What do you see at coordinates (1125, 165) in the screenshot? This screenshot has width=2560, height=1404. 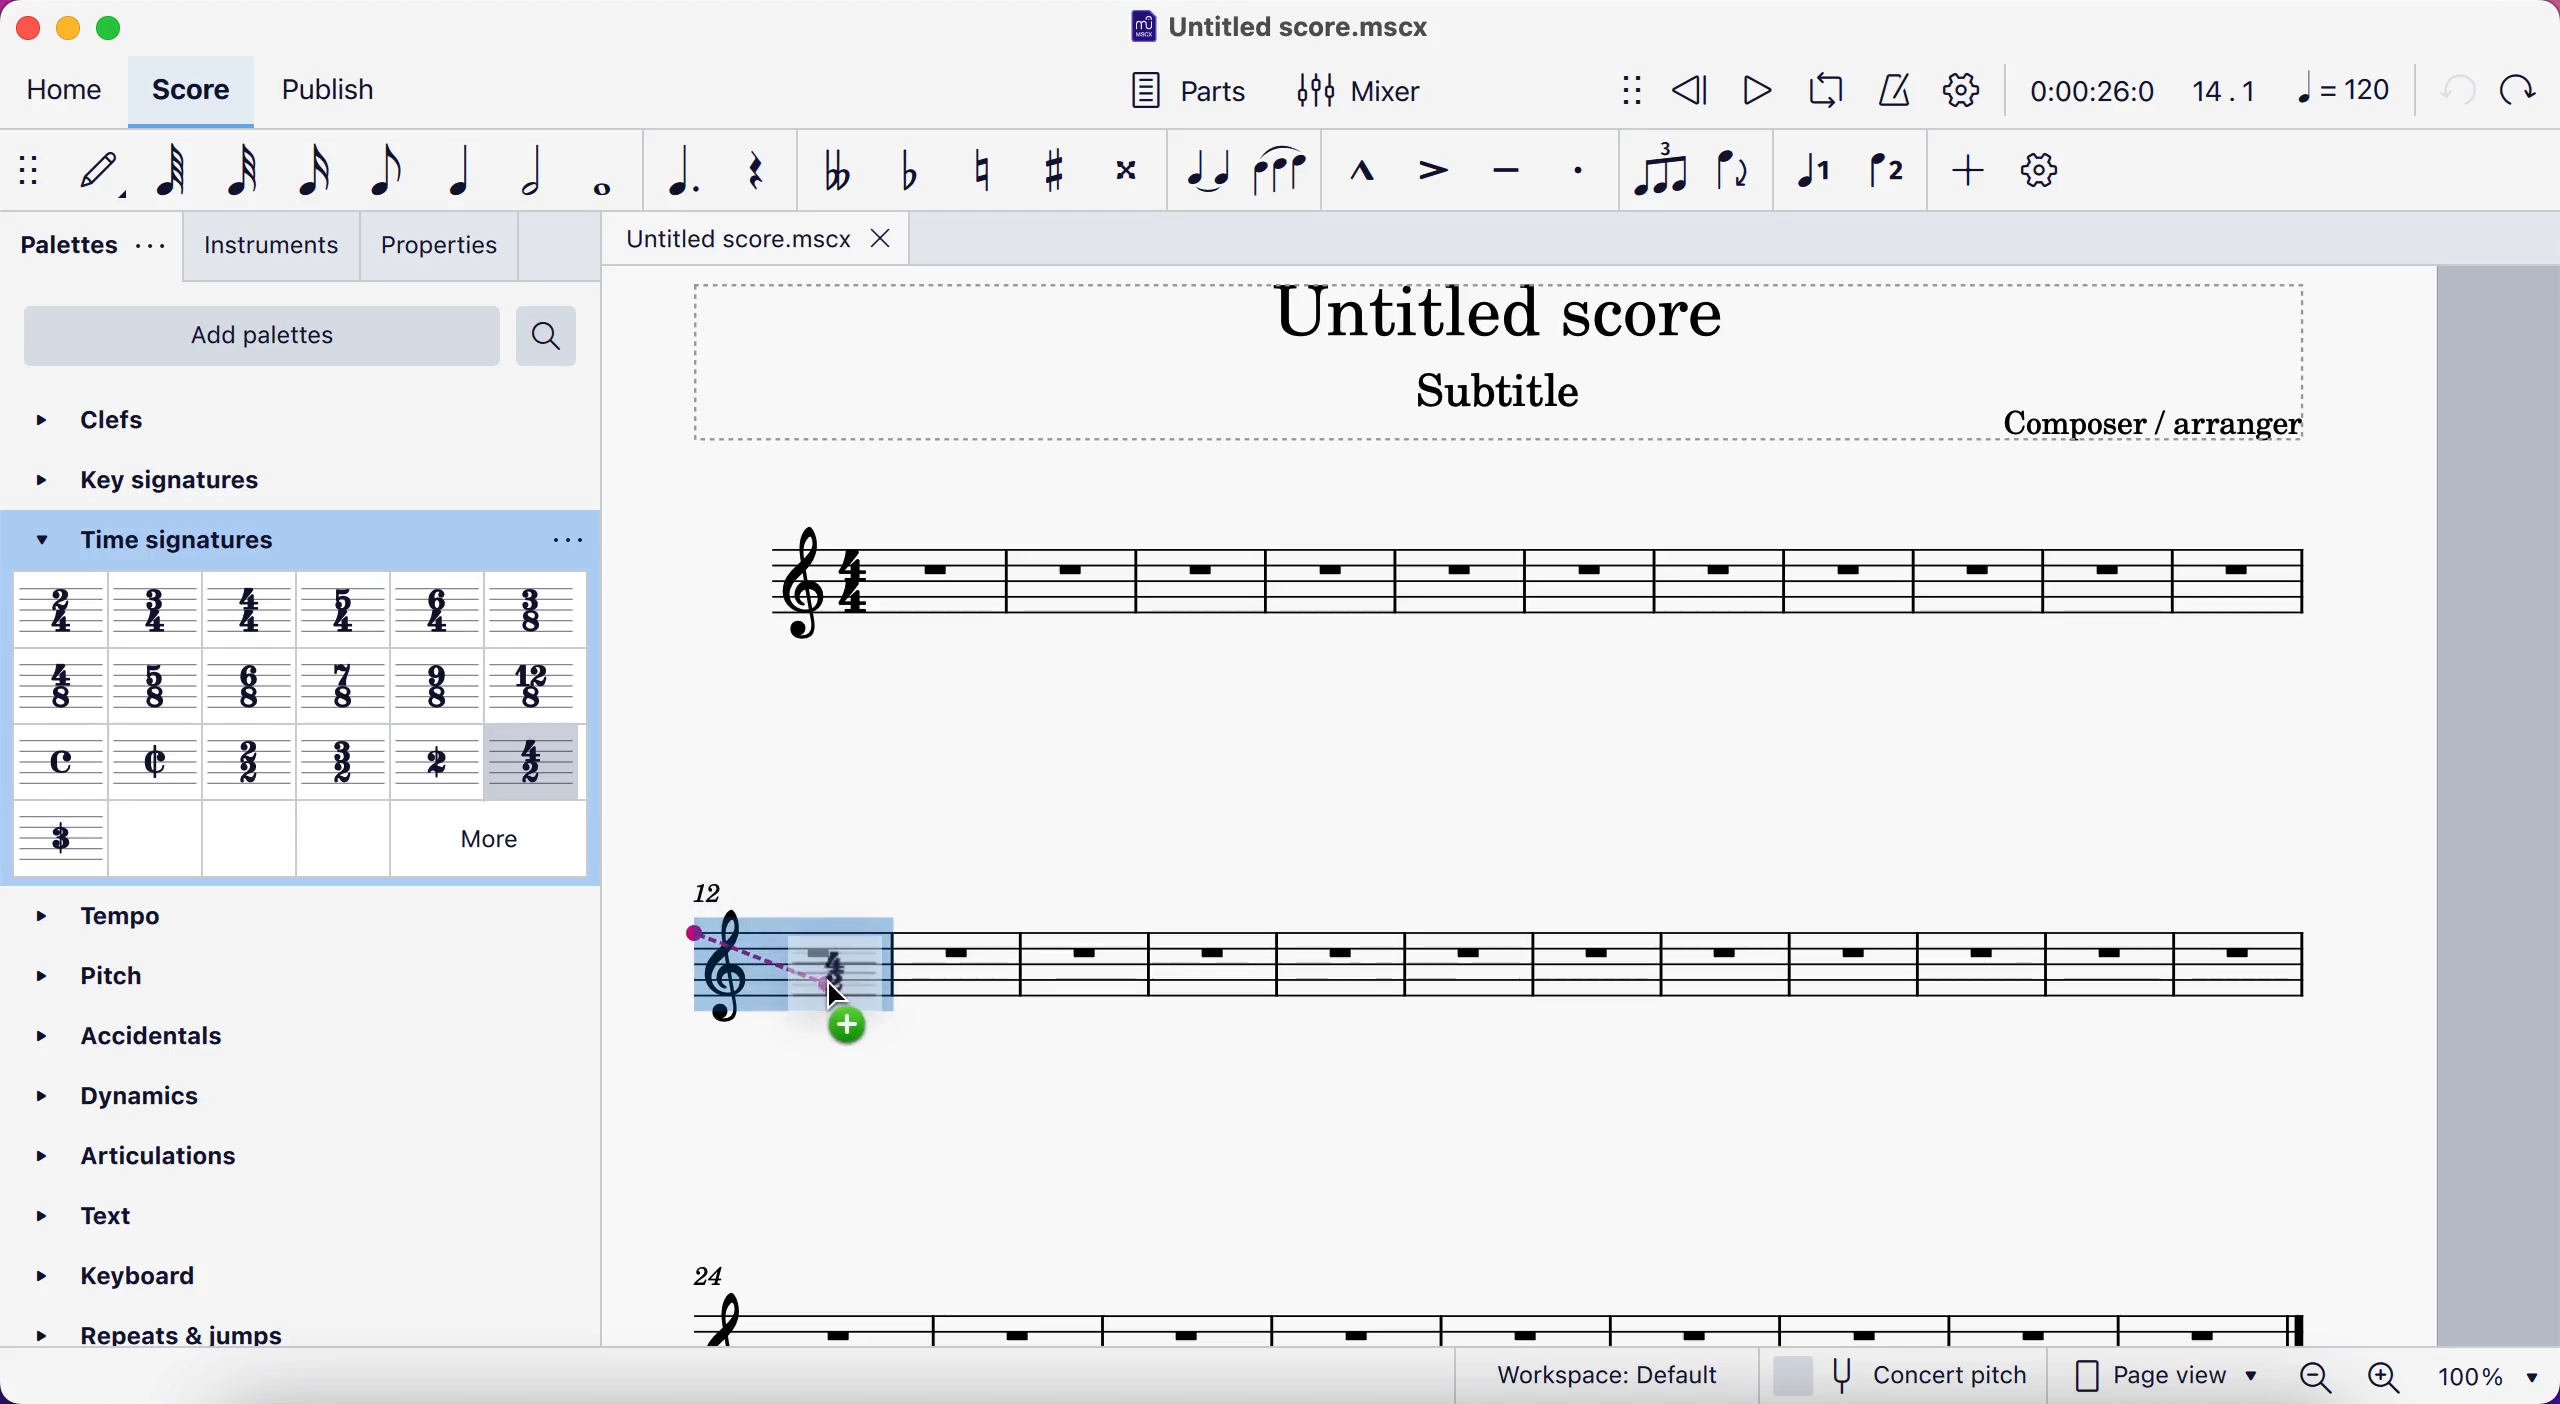 I see `toggle double sharp` at bounding box center [1125, 165].